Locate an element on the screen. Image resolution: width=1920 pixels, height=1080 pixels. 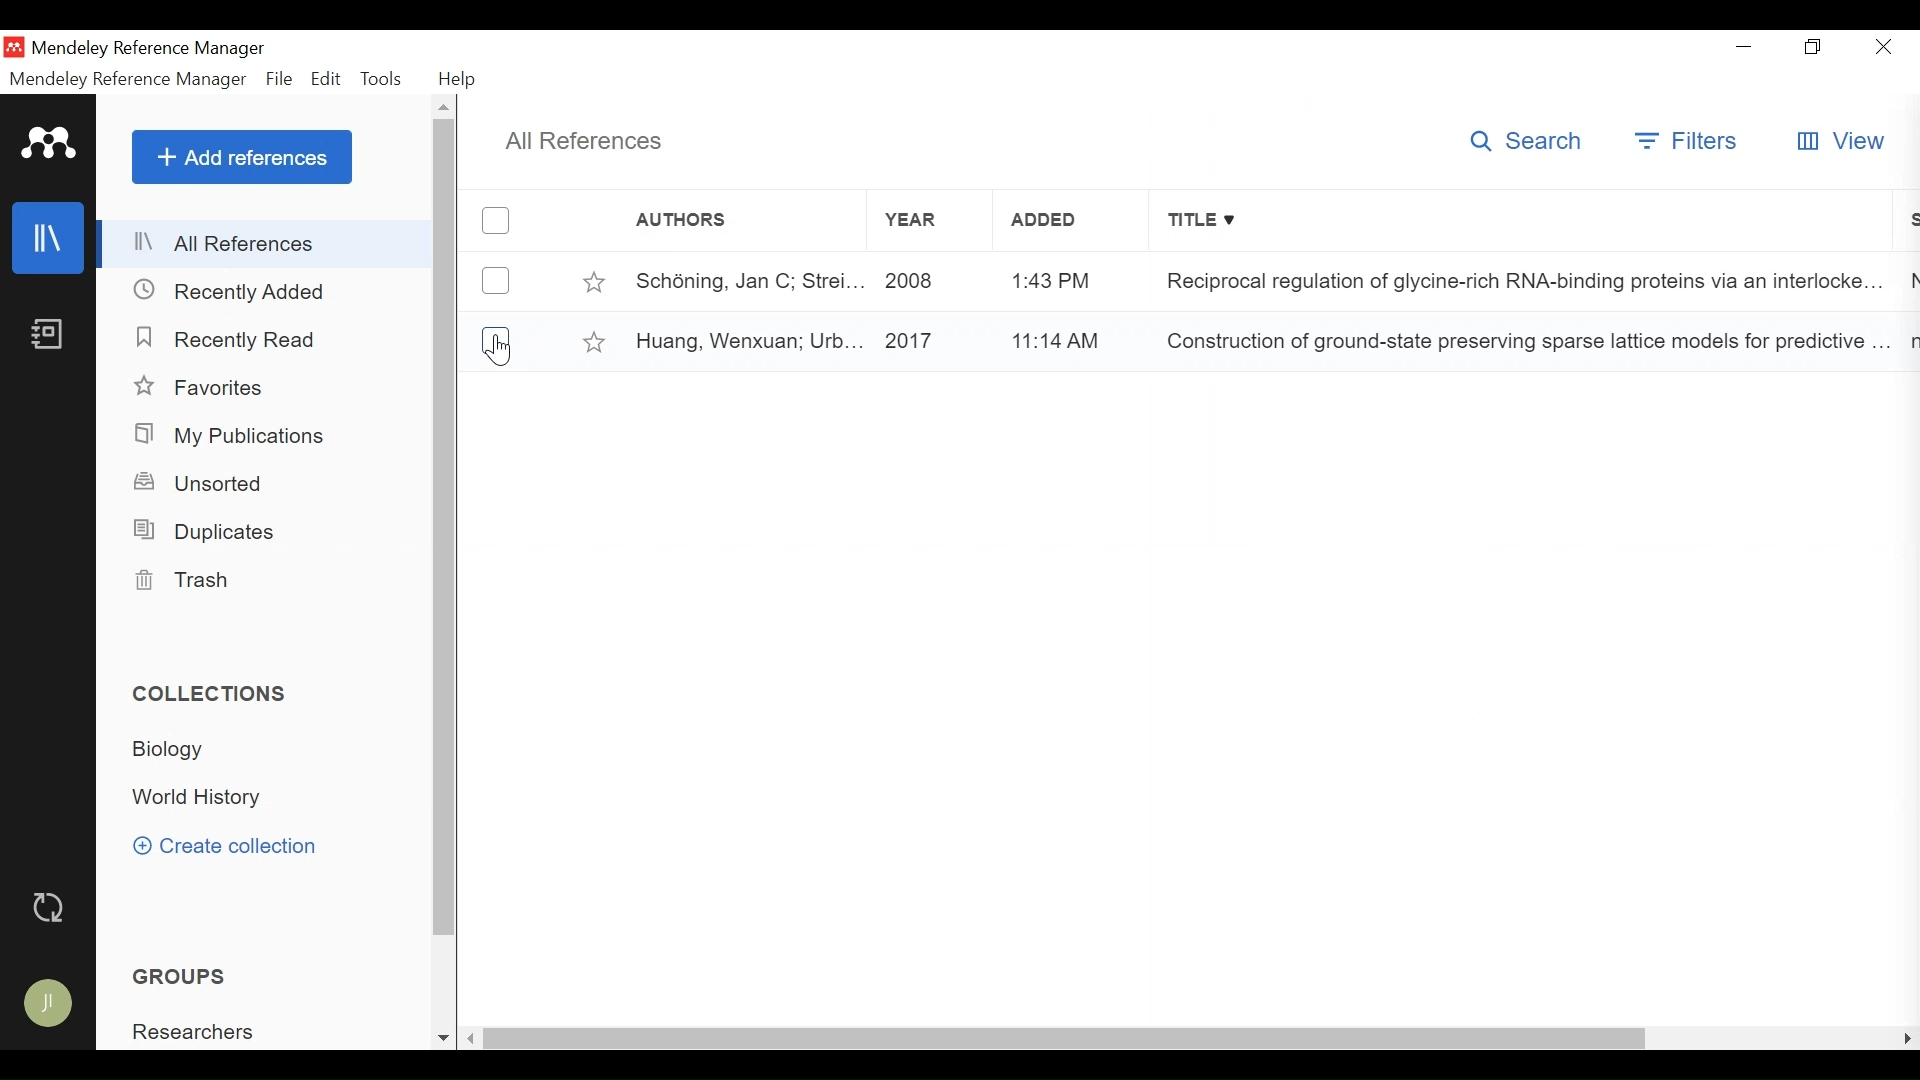
Mendeley Reference Manager is located at coordinates (127, 80).